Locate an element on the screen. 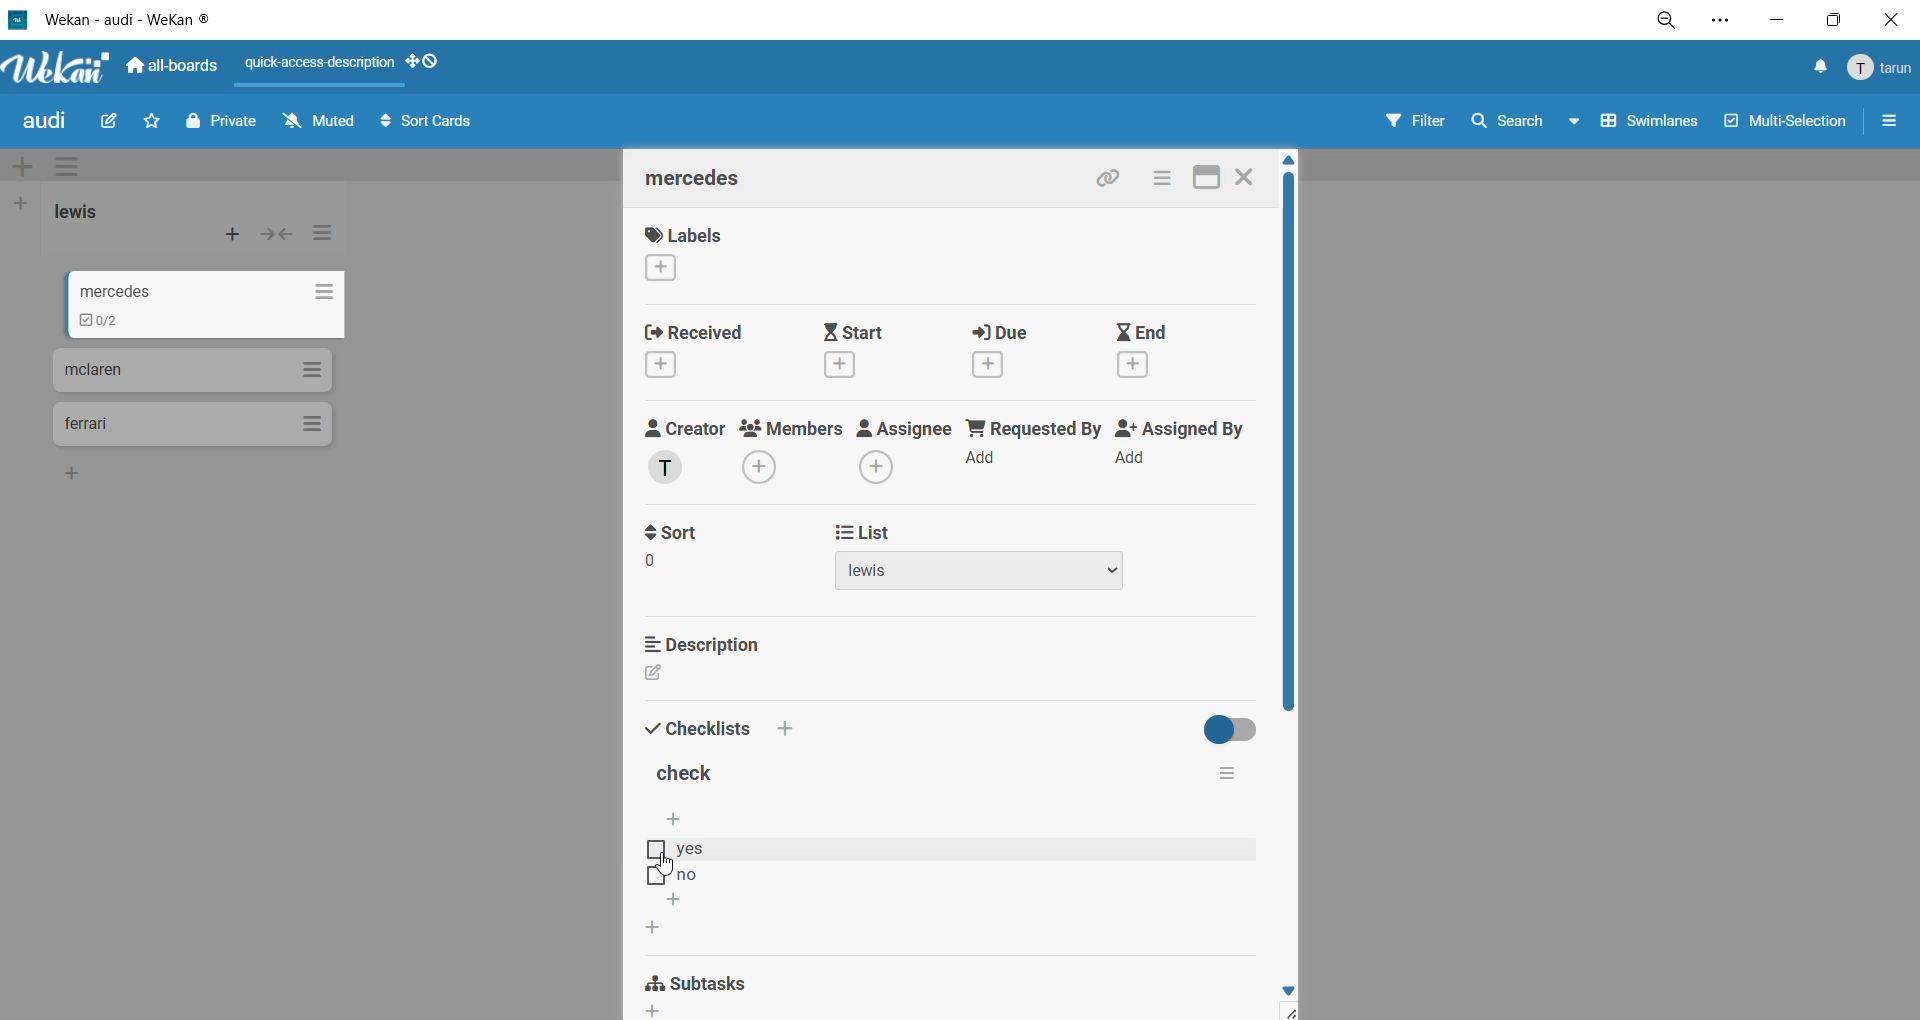 The image size is (1920, 1020). checklist options is located at coordinates (1228, 774).